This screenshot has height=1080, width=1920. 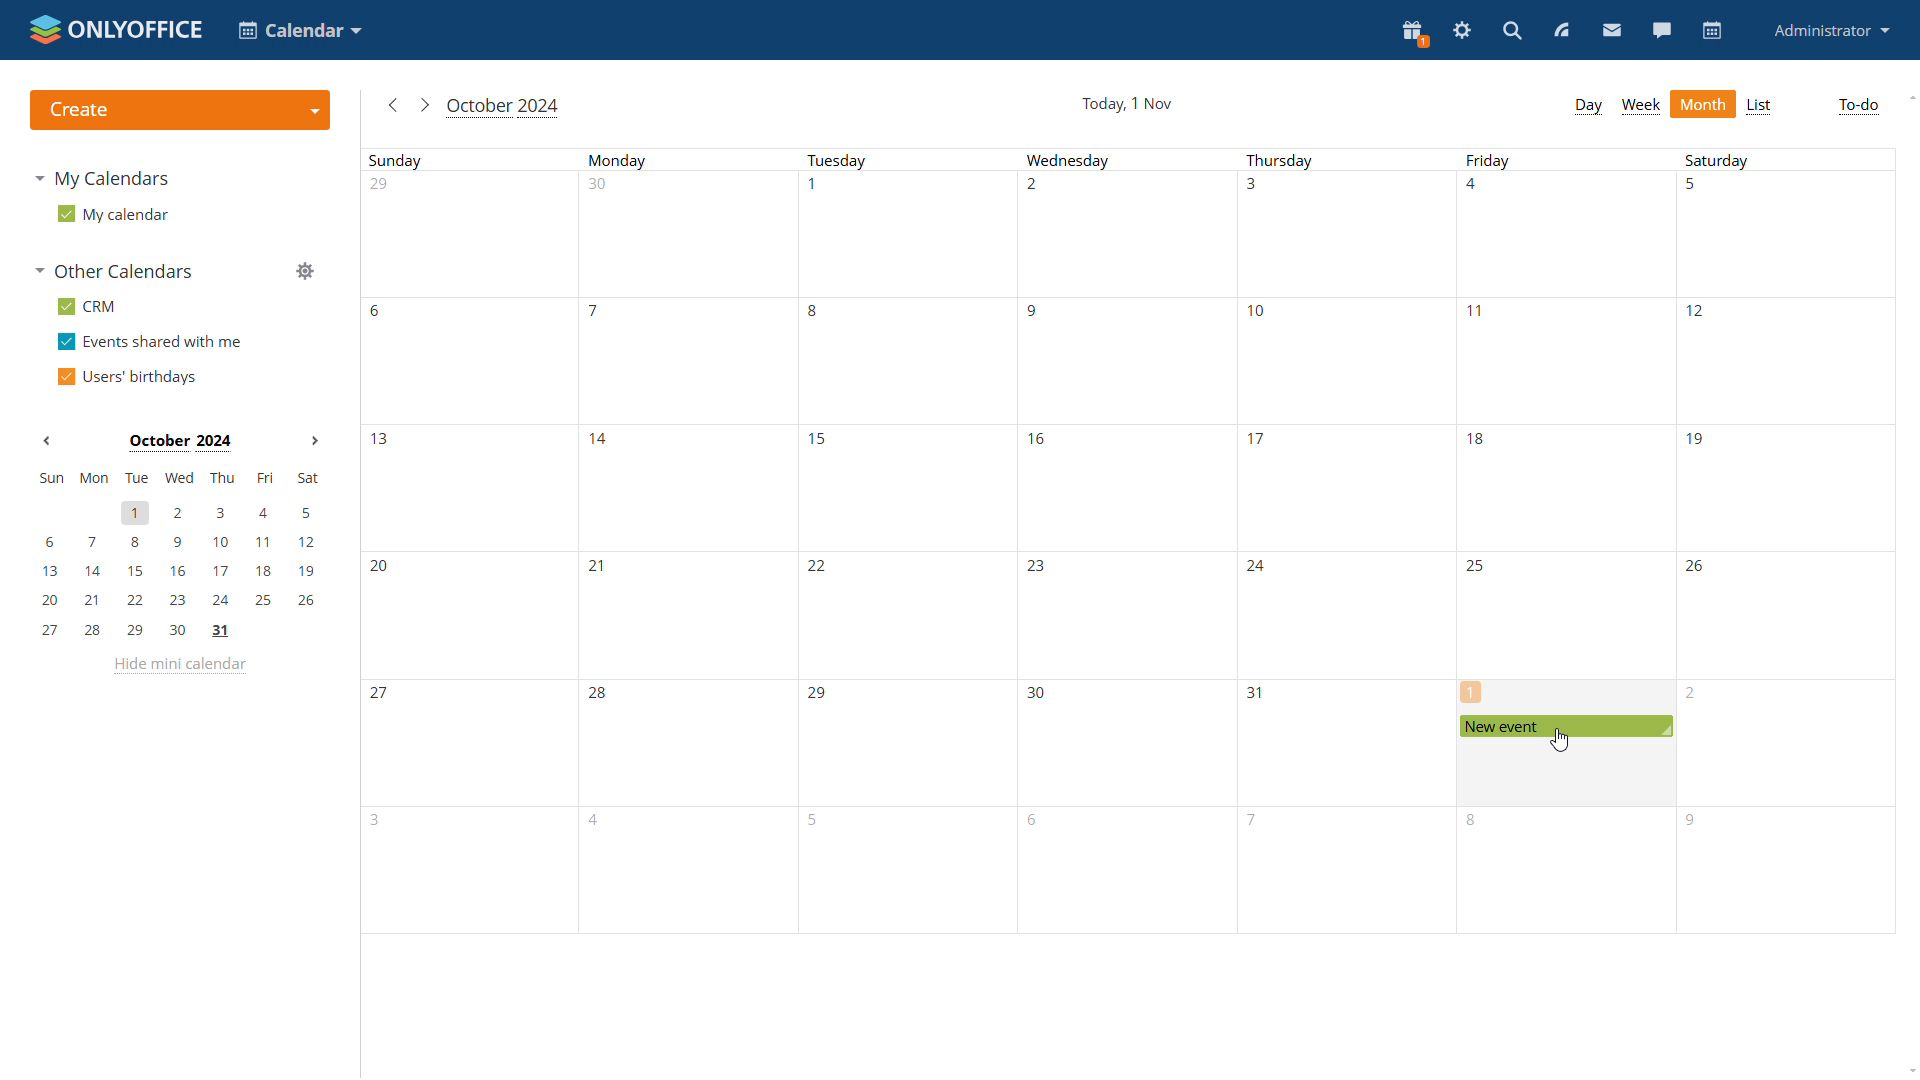 I want to click on hide mini calendar, so click(x=183, y=668).